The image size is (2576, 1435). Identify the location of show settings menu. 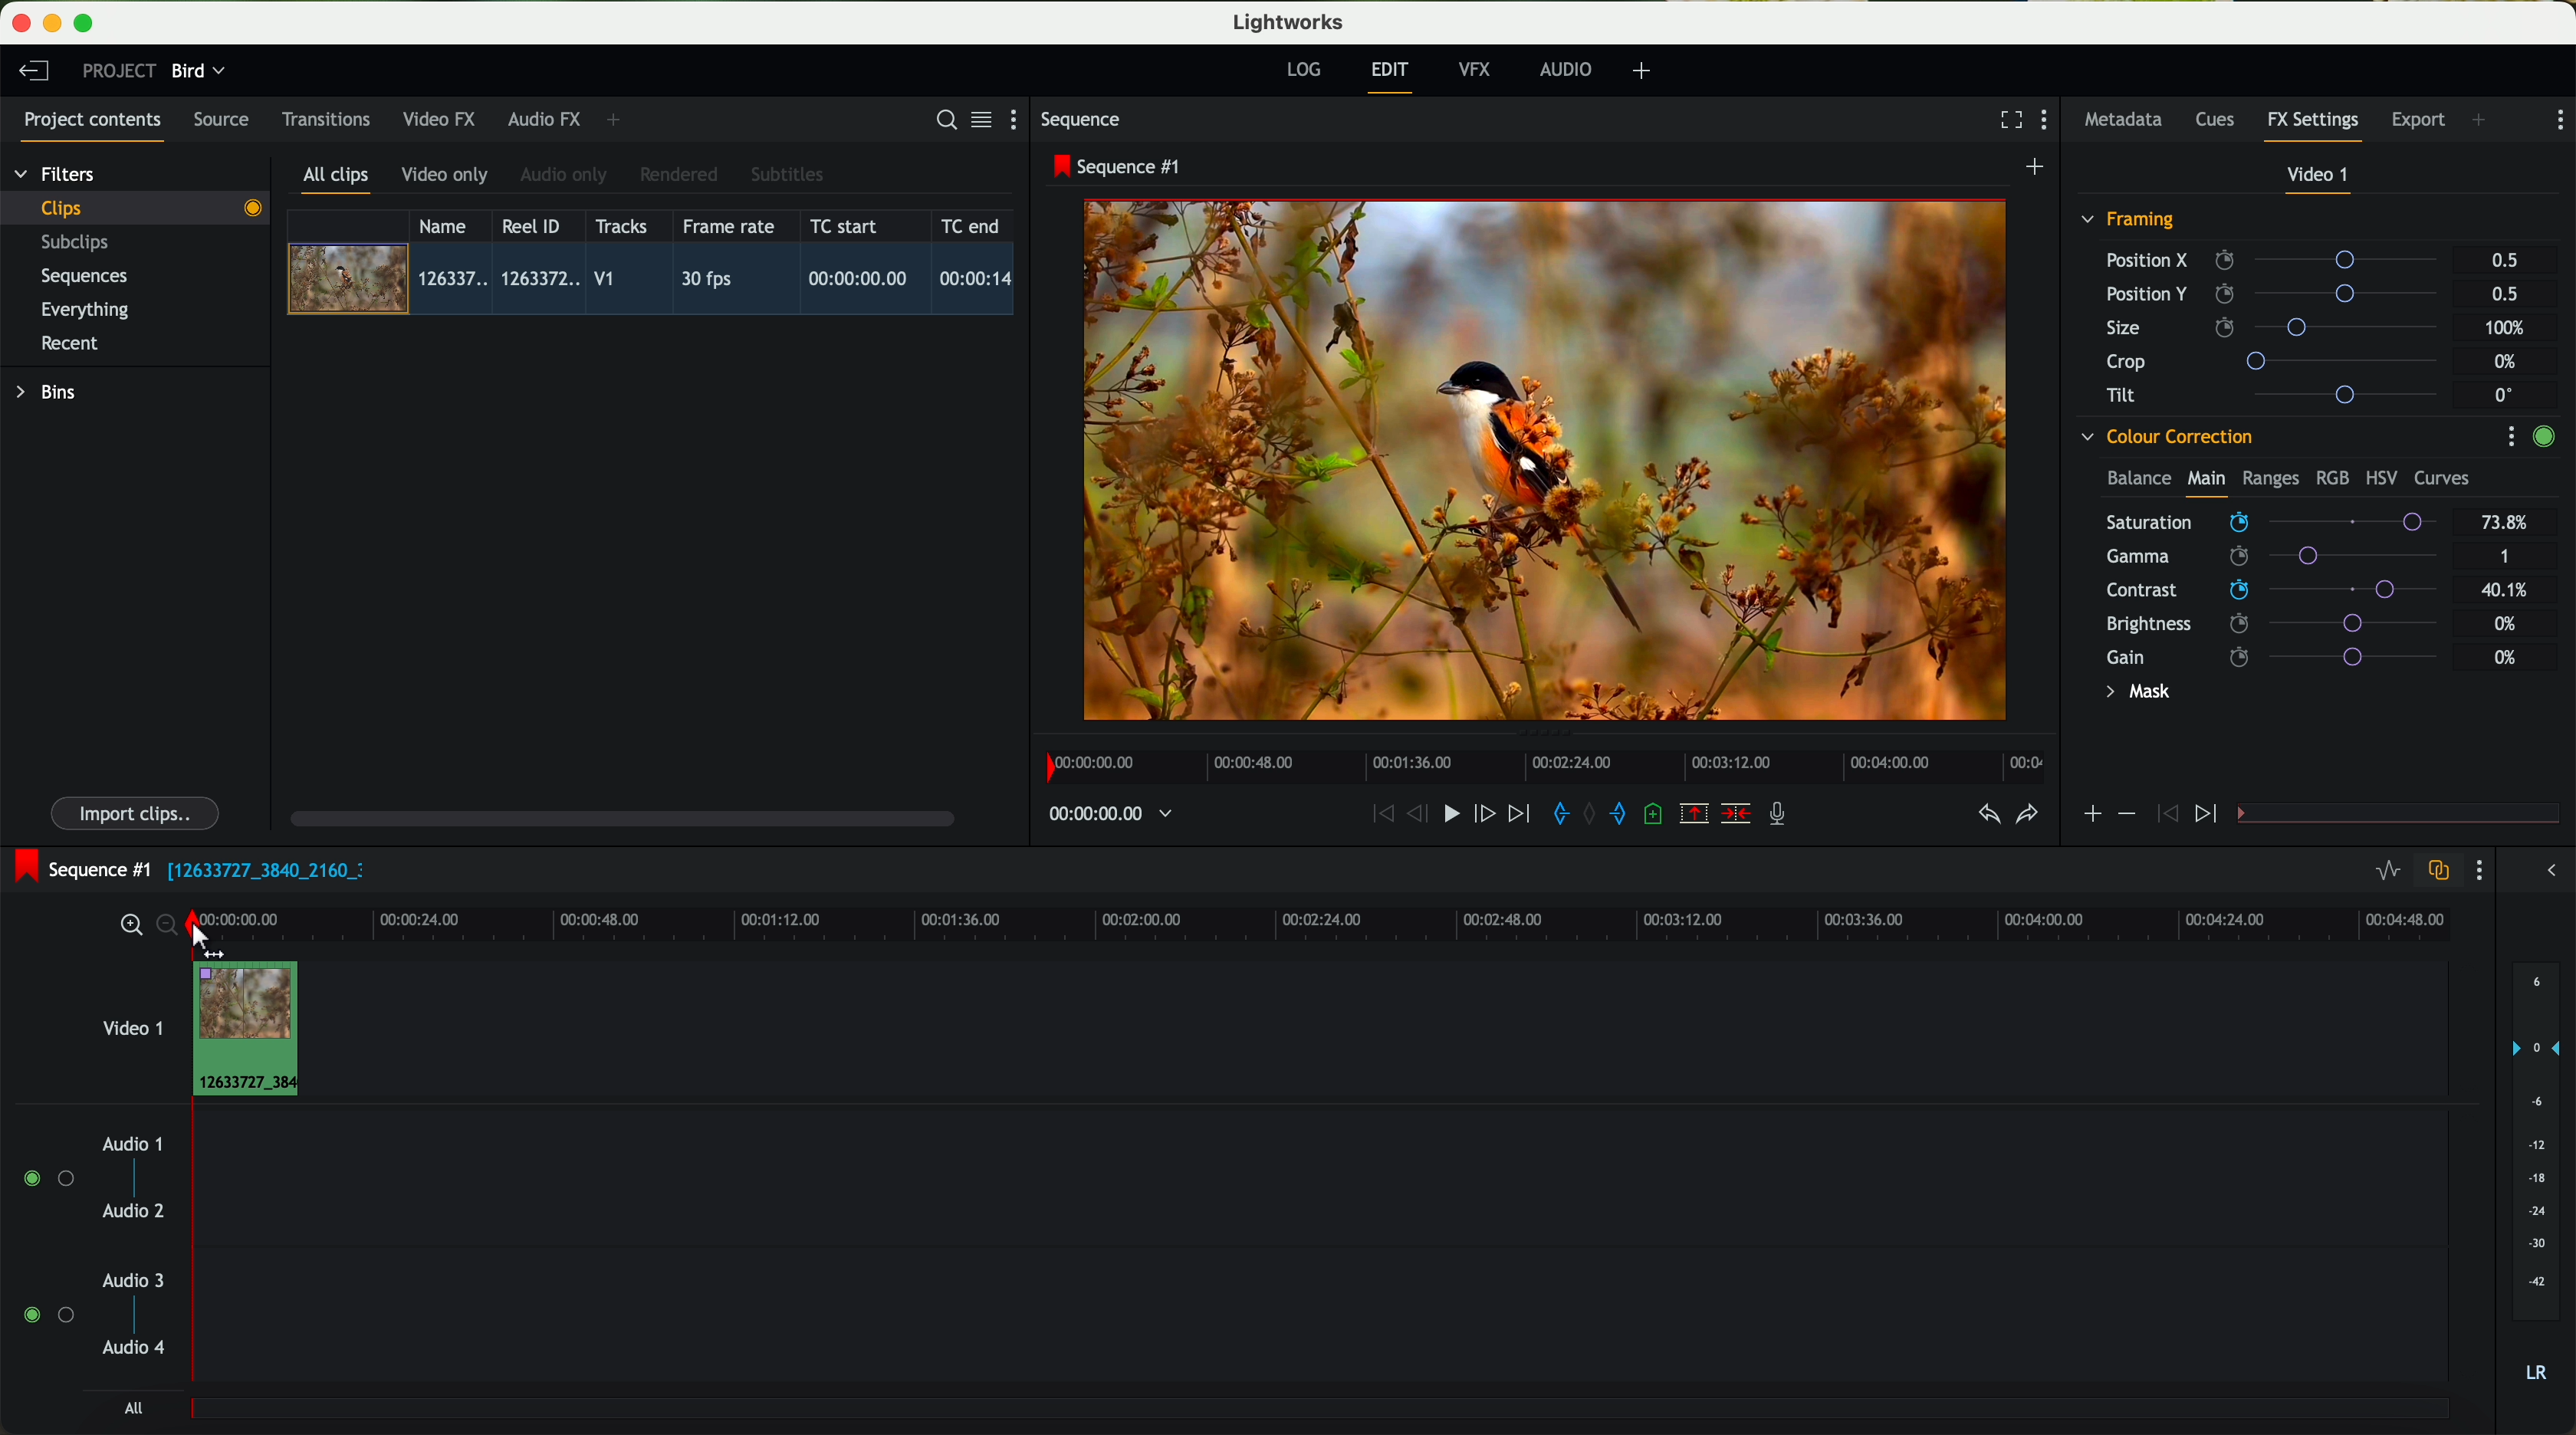
(2049, 122).